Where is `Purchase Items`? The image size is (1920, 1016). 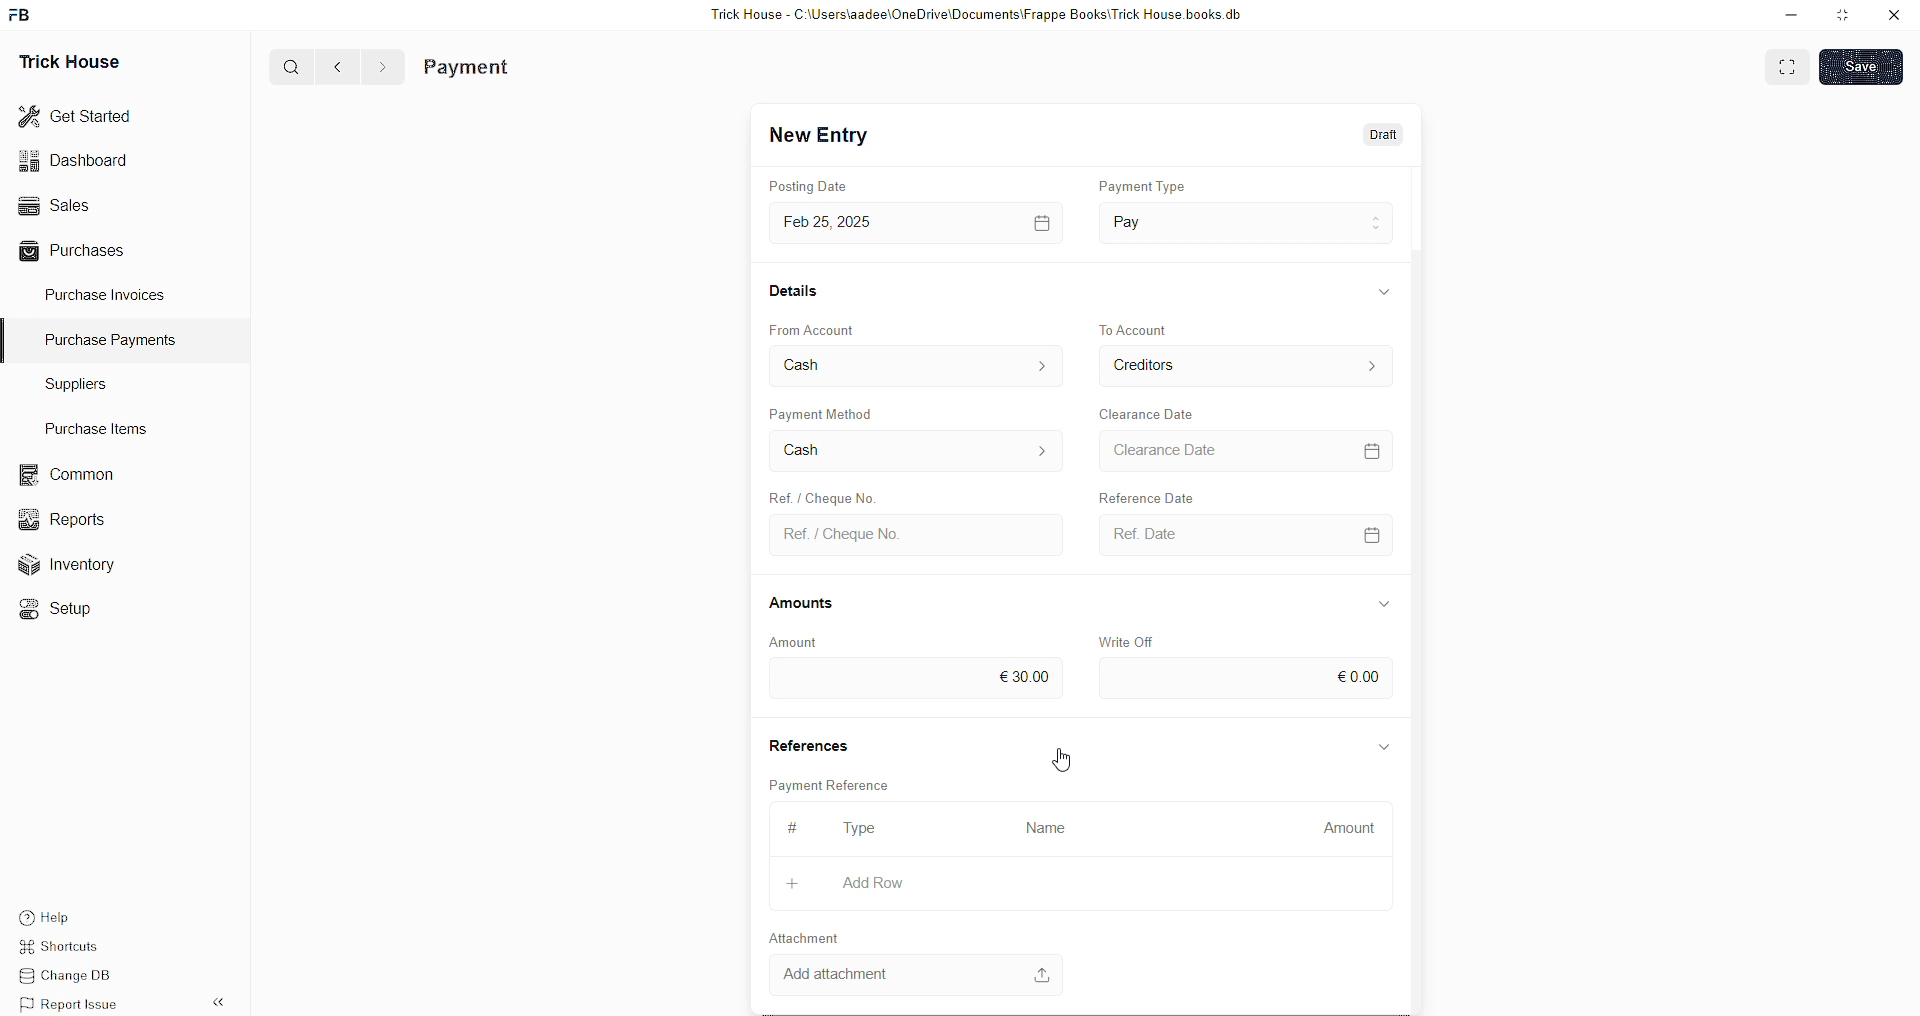
Purchase Items is located at coordinates (102, 425).